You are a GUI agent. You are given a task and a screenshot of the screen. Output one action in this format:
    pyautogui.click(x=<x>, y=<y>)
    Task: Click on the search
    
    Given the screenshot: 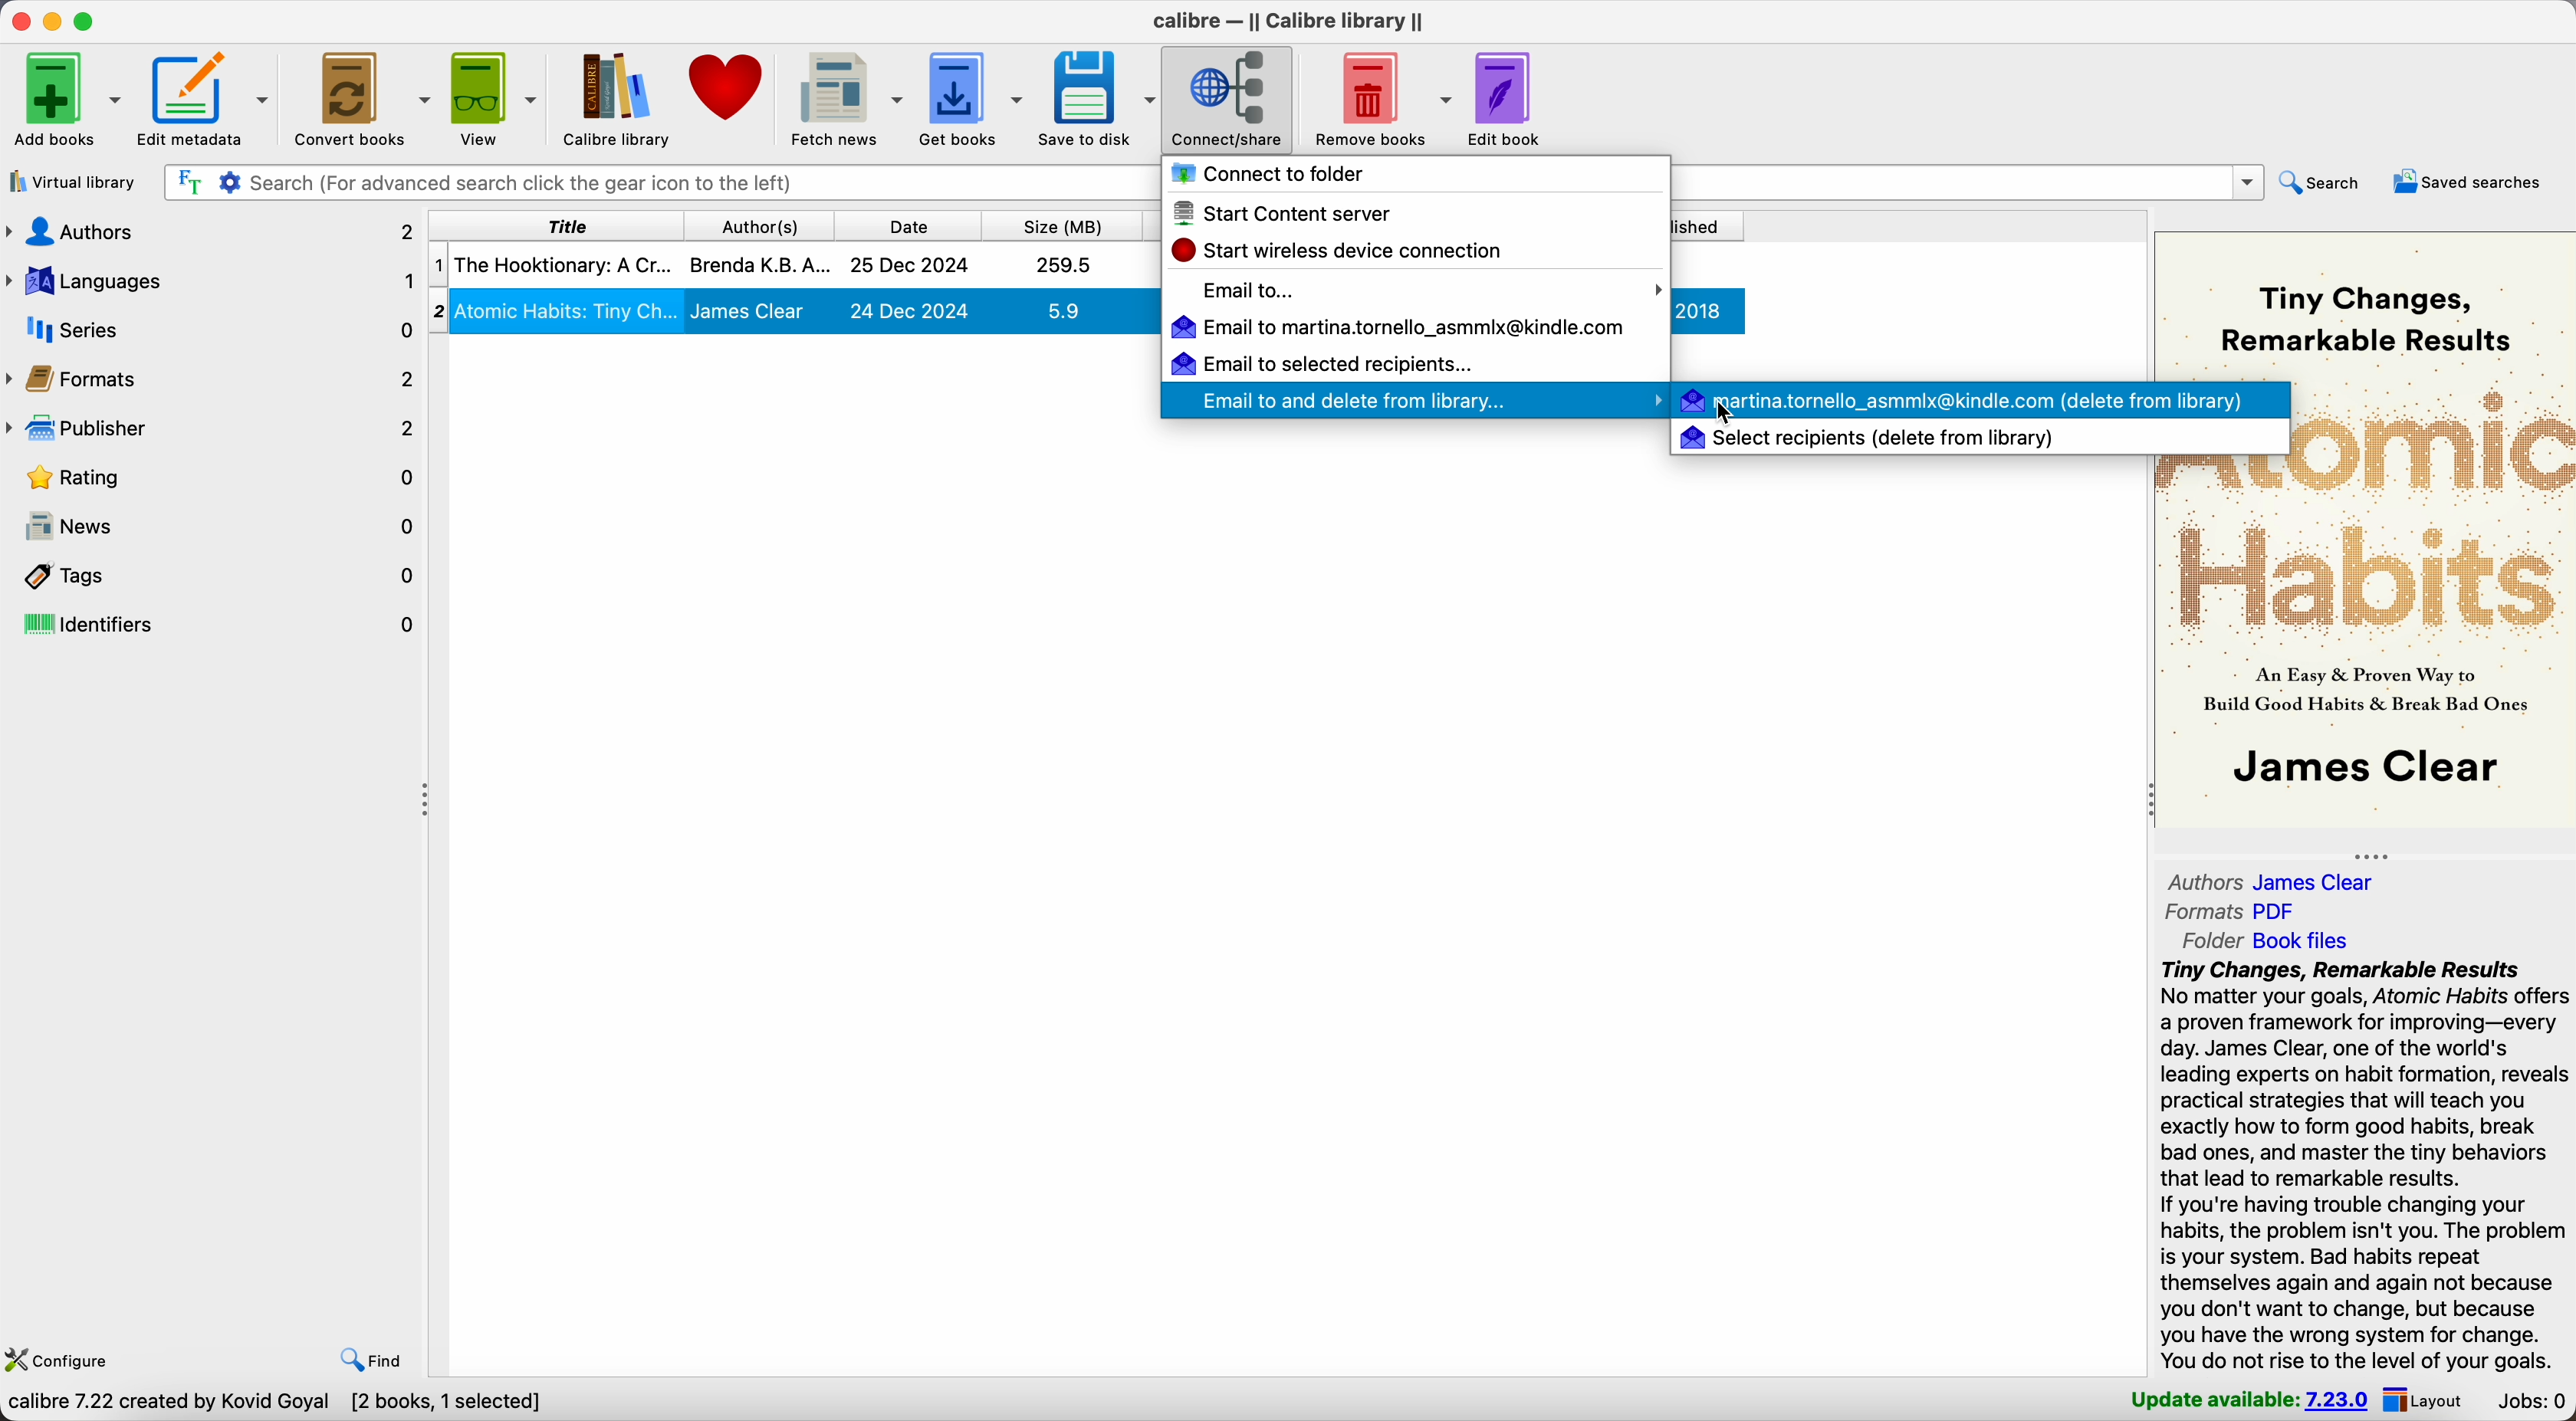 What is the action you would take?
    pyautogui.click(x=2327, y=184)
    